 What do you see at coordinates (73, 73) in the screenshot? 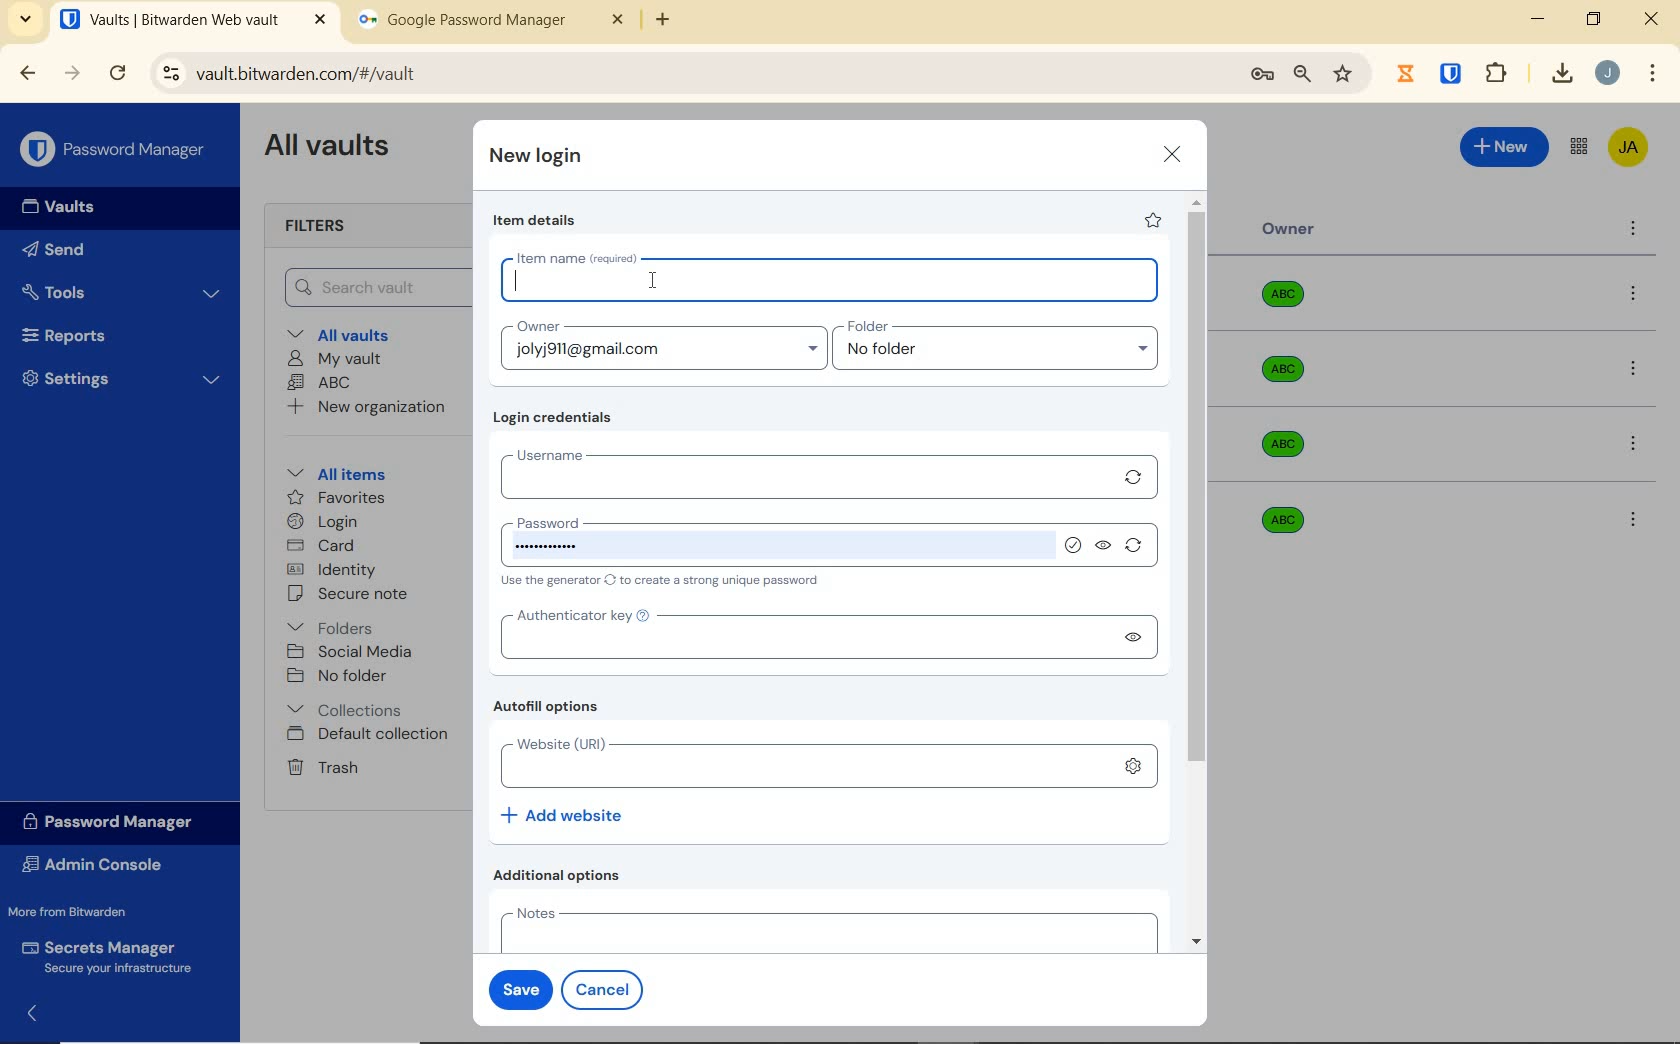
I see `forward` at bounding box center [73, 73].